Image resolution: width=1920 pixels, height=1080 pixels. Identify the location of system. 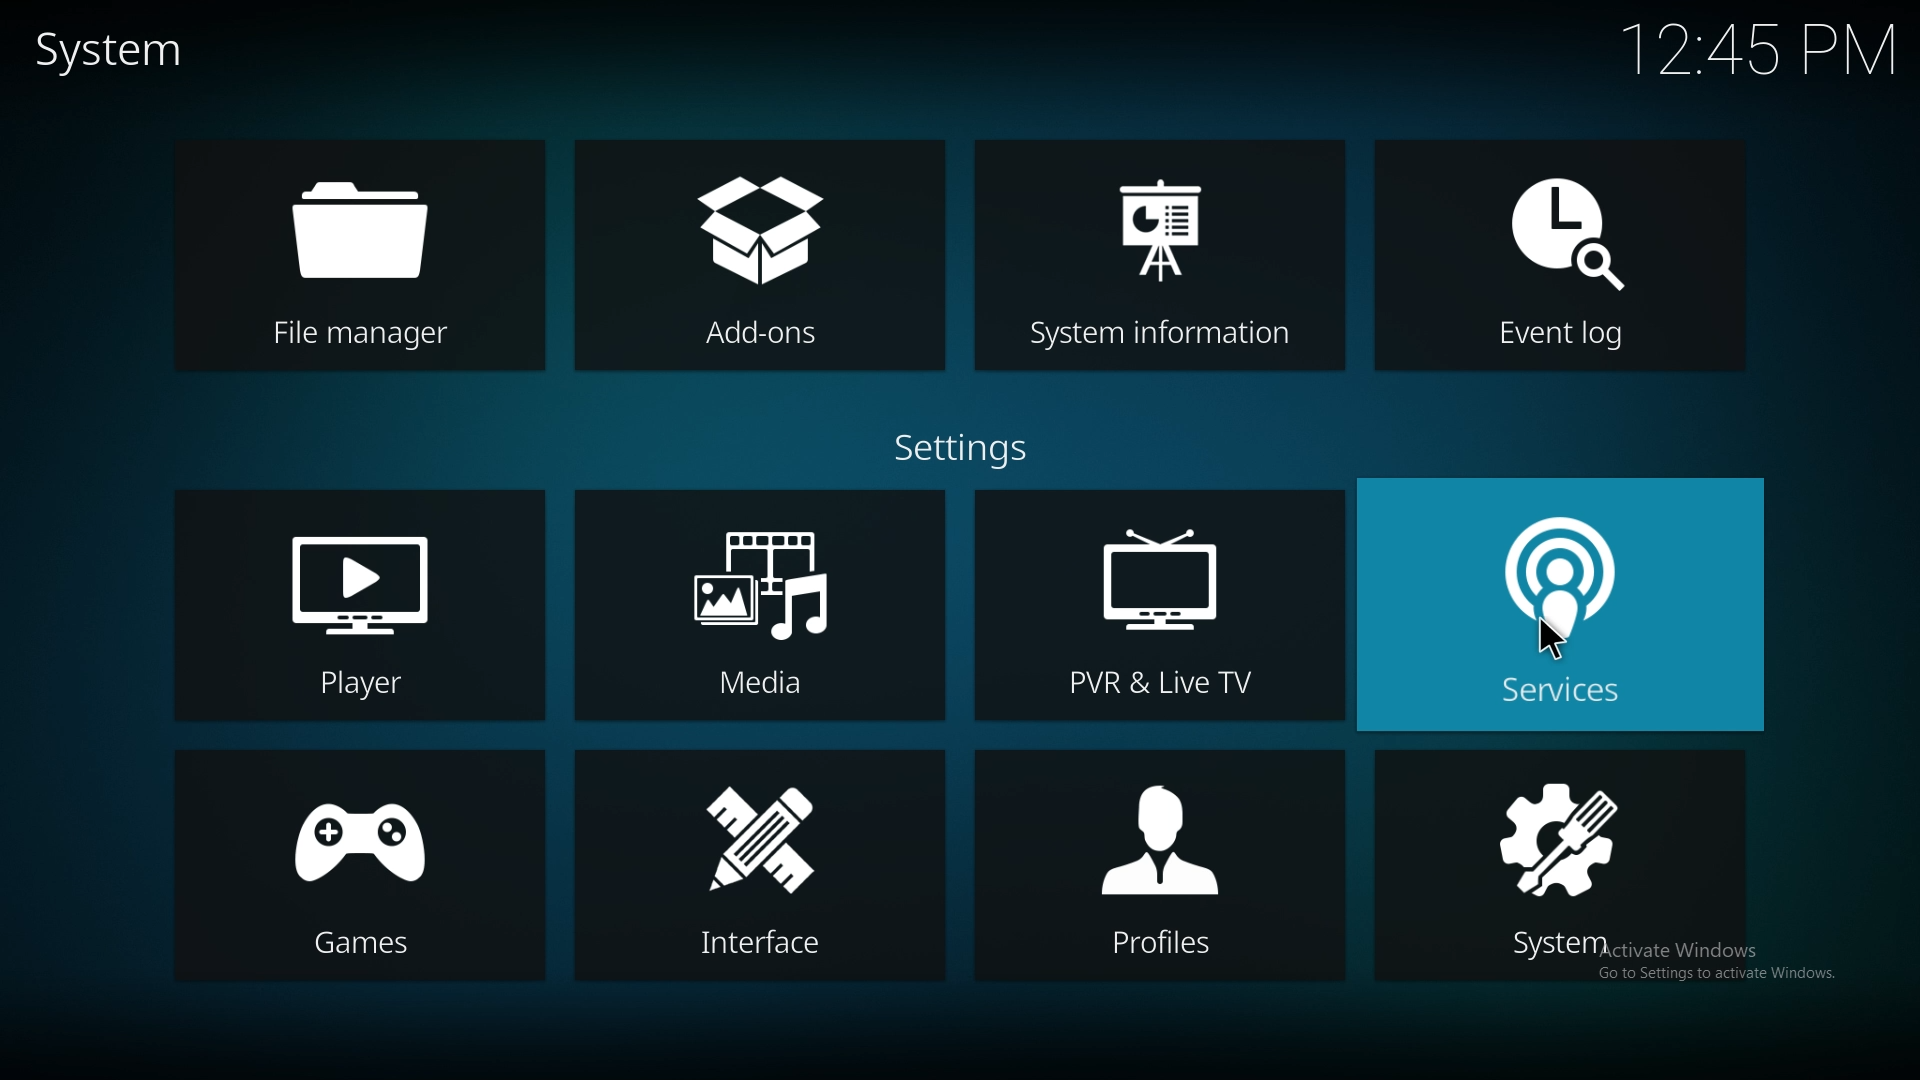
(116, 50).